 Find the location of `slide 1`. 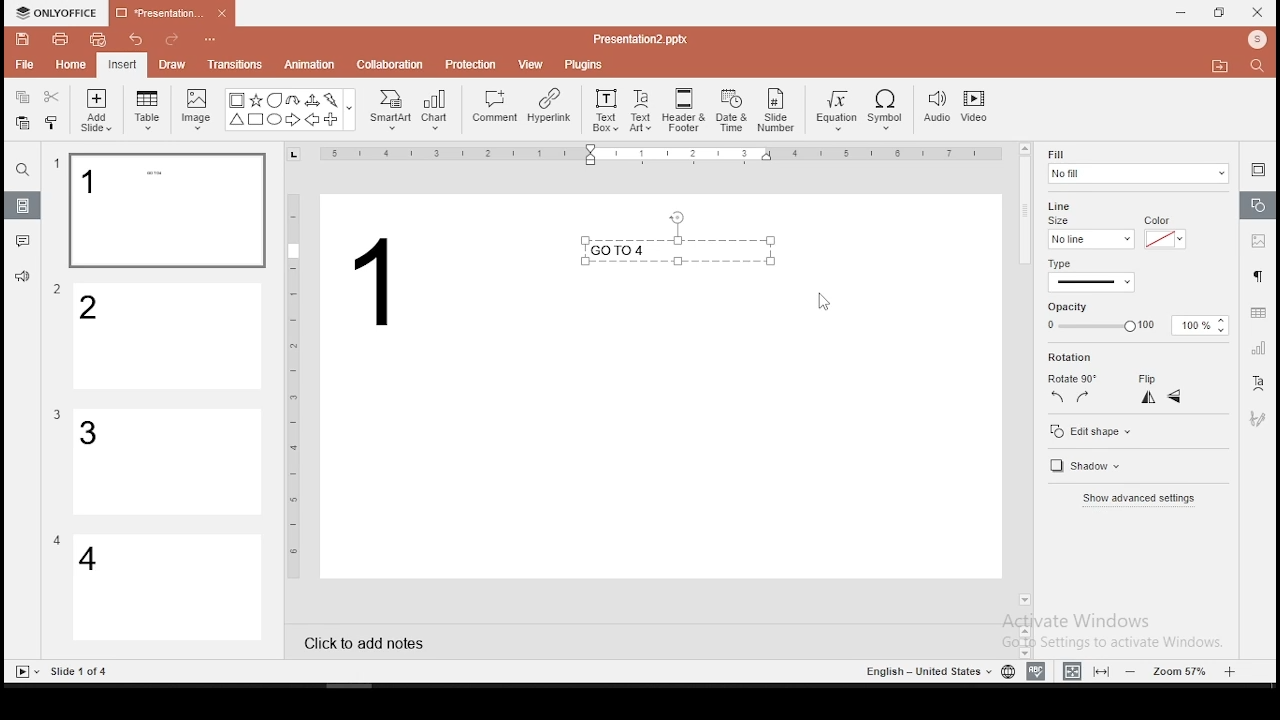

slide 1 is located at coordinates (166, 211).